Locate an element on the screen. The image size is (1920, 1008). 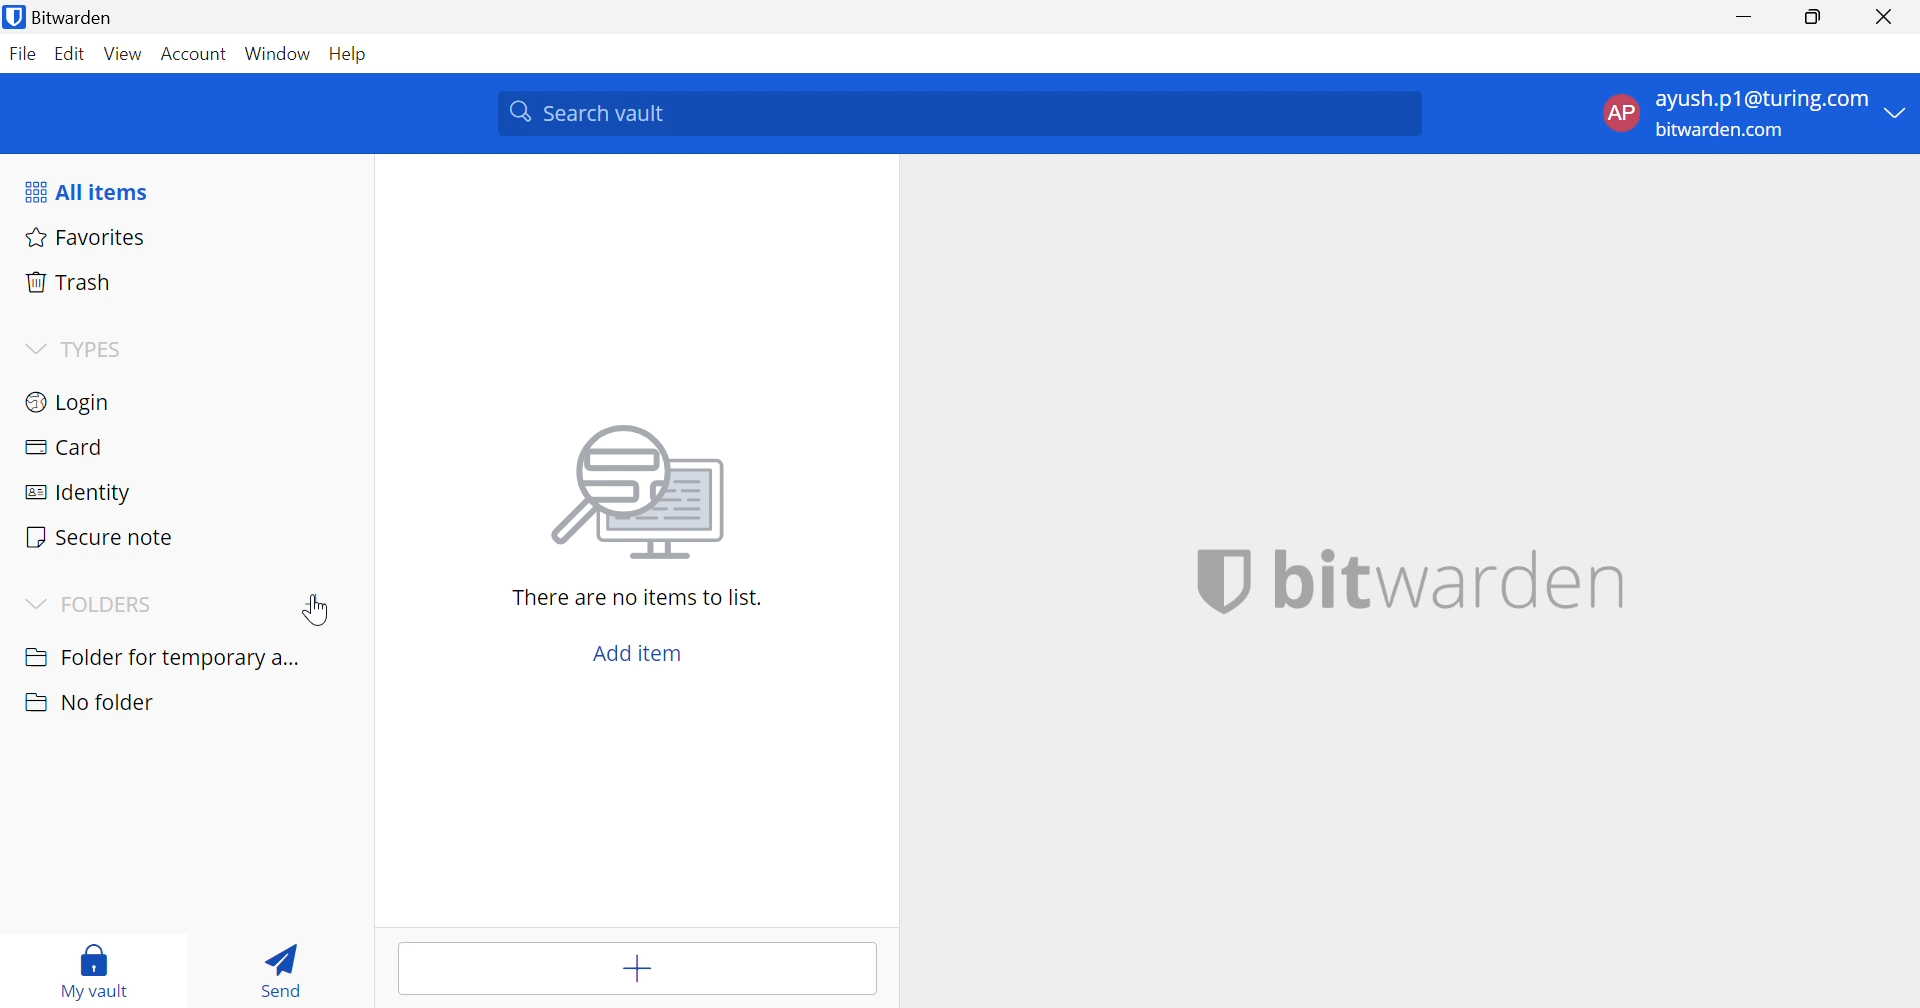
Add item is located at coordinates (647, 654).